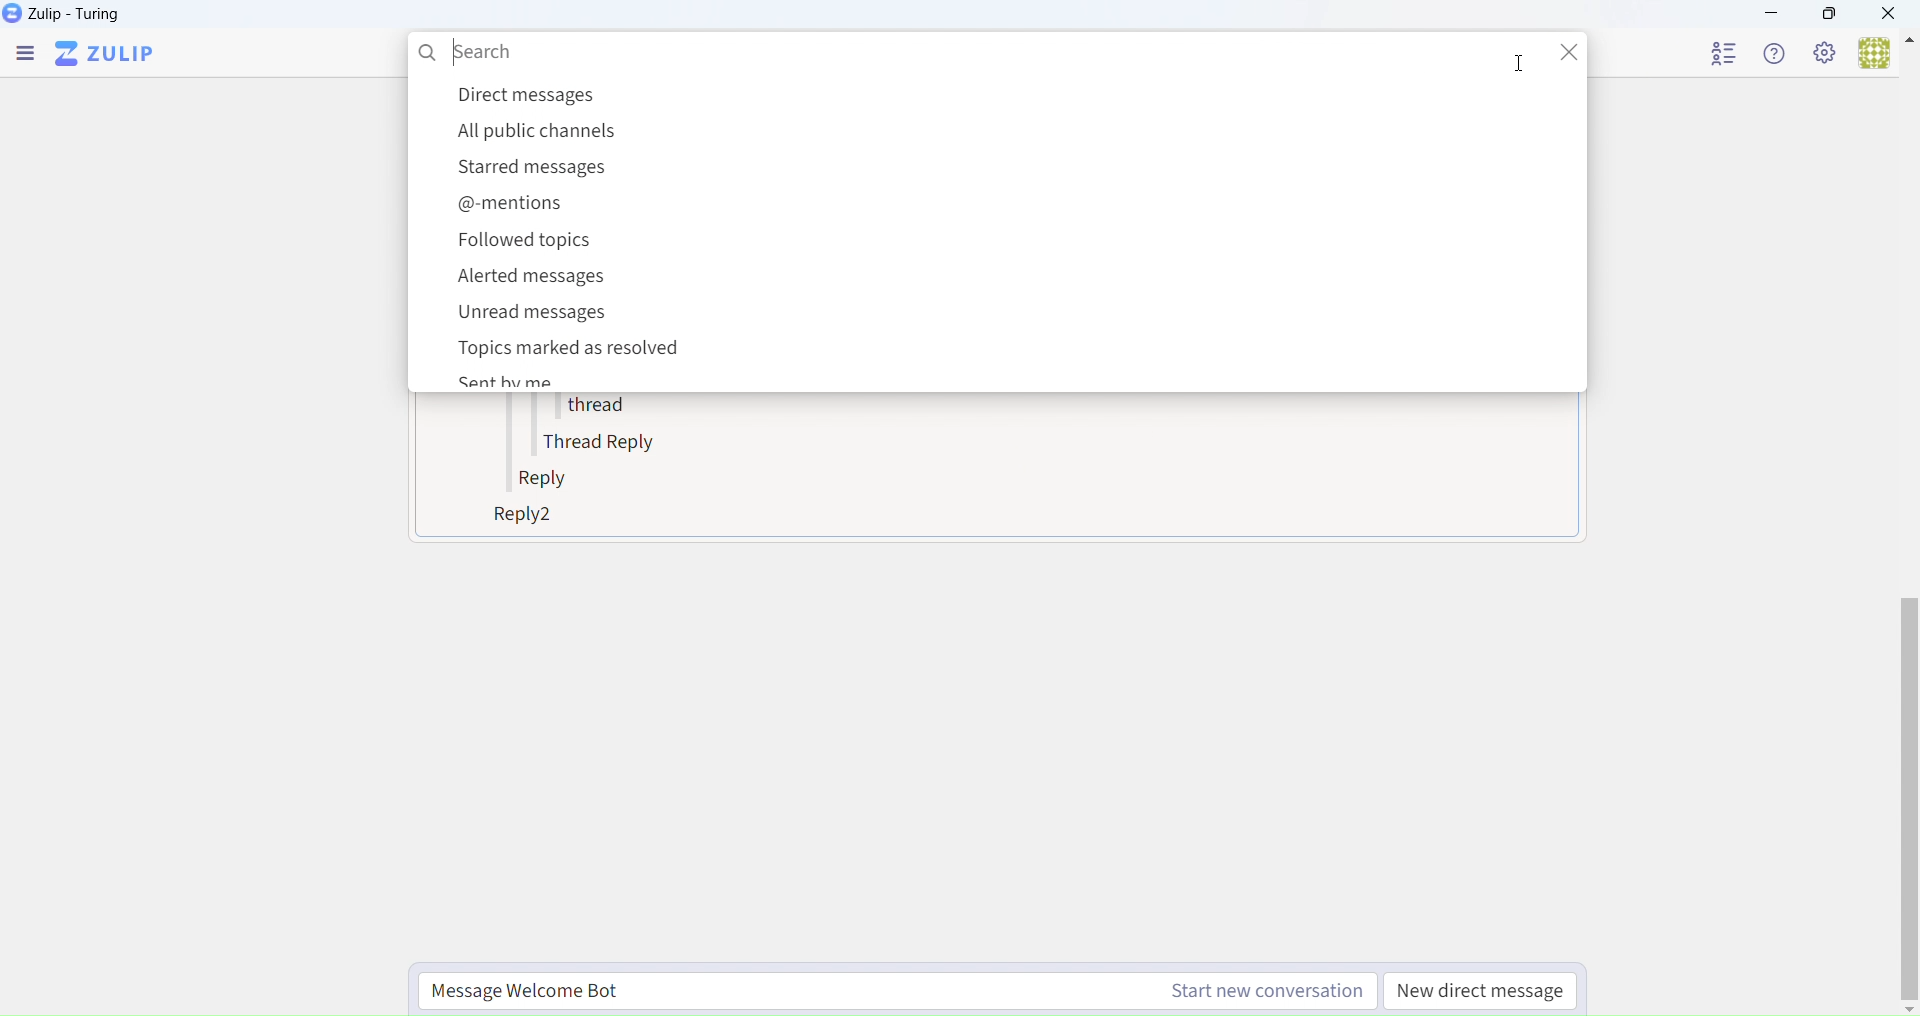 The height and width of the screenshot is (1016, 1920). Describe the element at coordinates (1518, 66) in the screenshot. I see `Cursor` at that location.